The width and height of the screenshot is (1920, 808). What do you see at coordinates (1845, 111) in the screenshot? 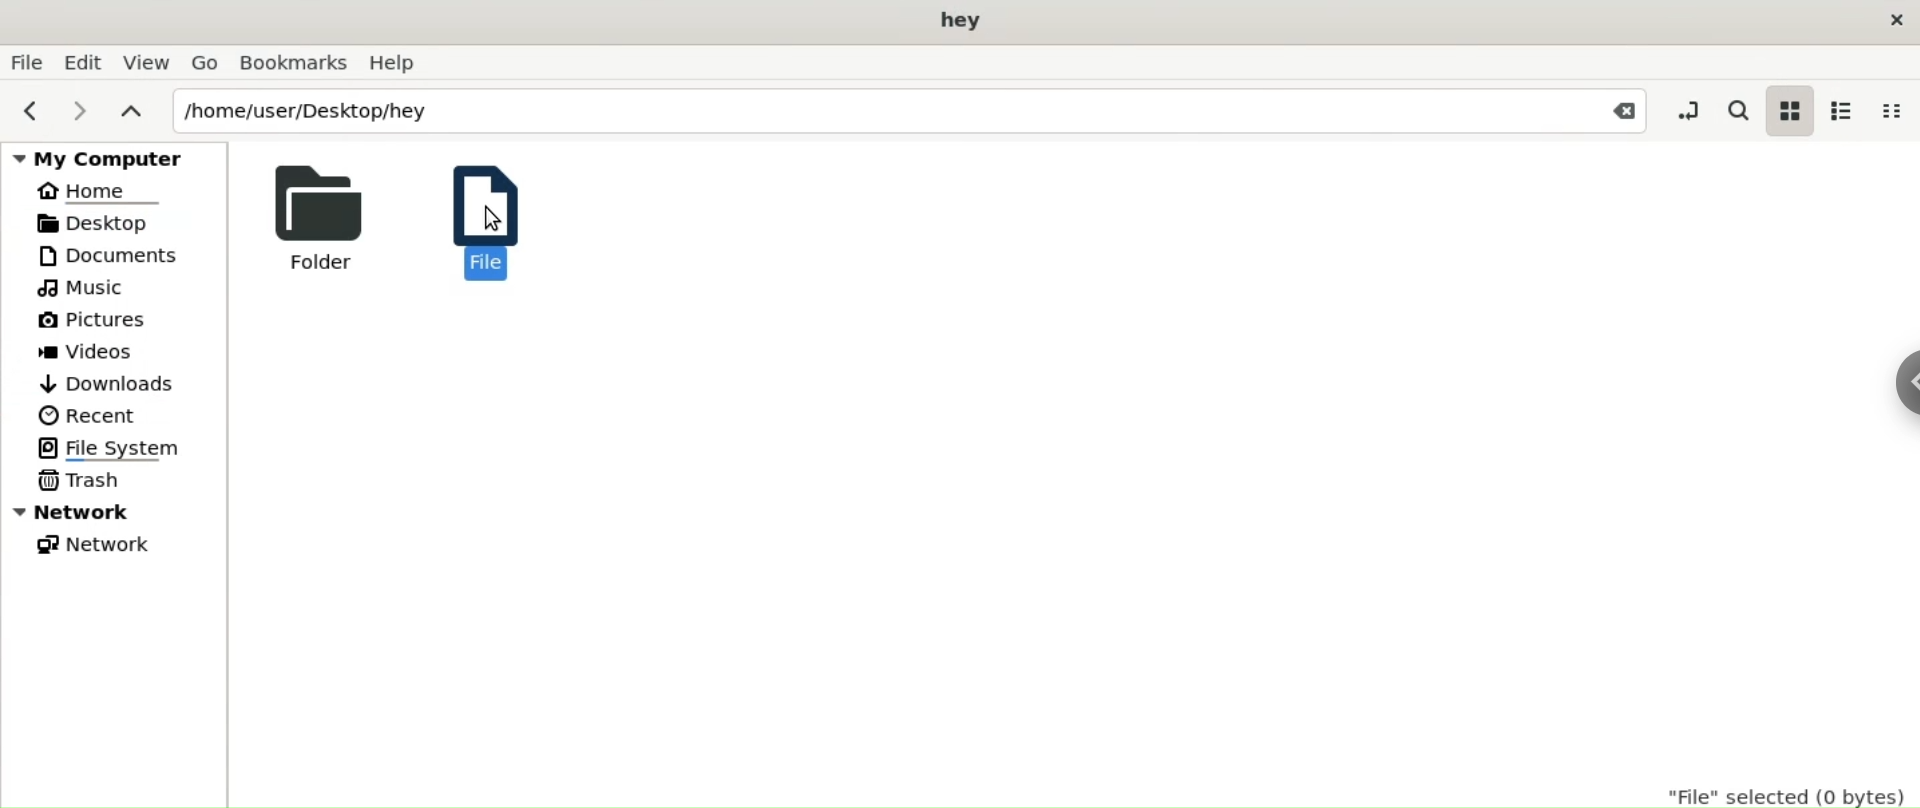
I see `list view` at bounding box center [1845, 111].